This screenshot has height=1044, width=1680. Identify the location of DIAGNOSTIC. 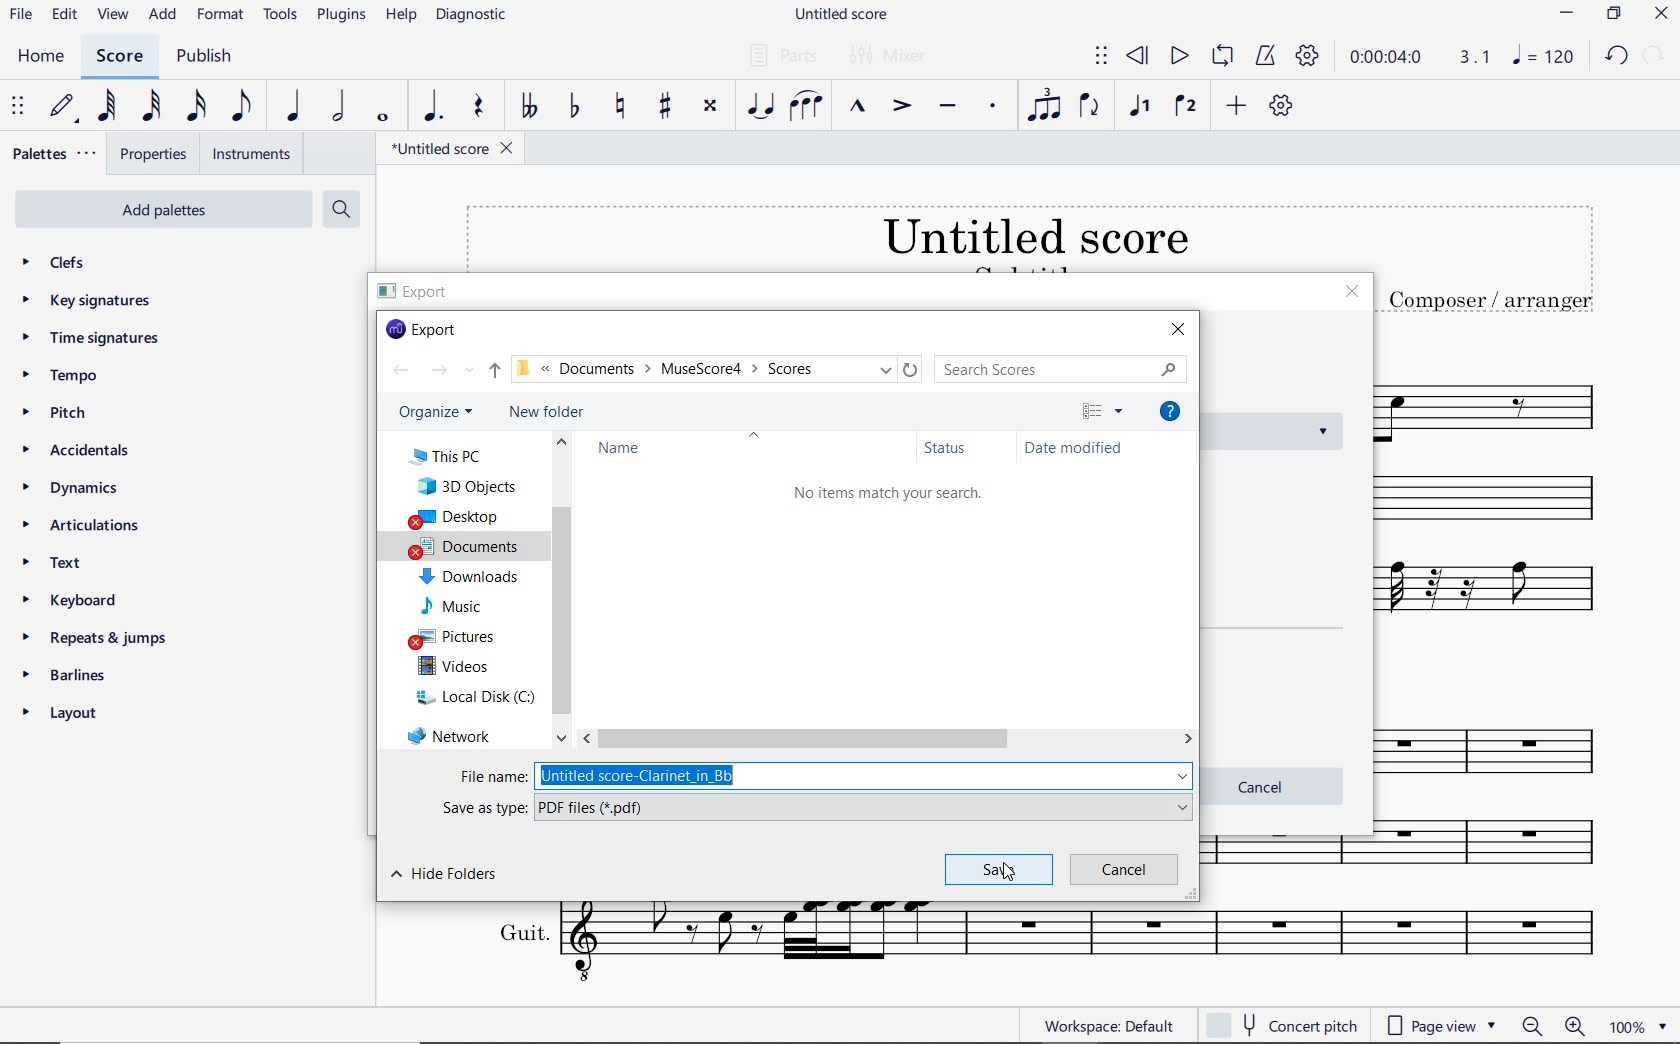
(471, 16).